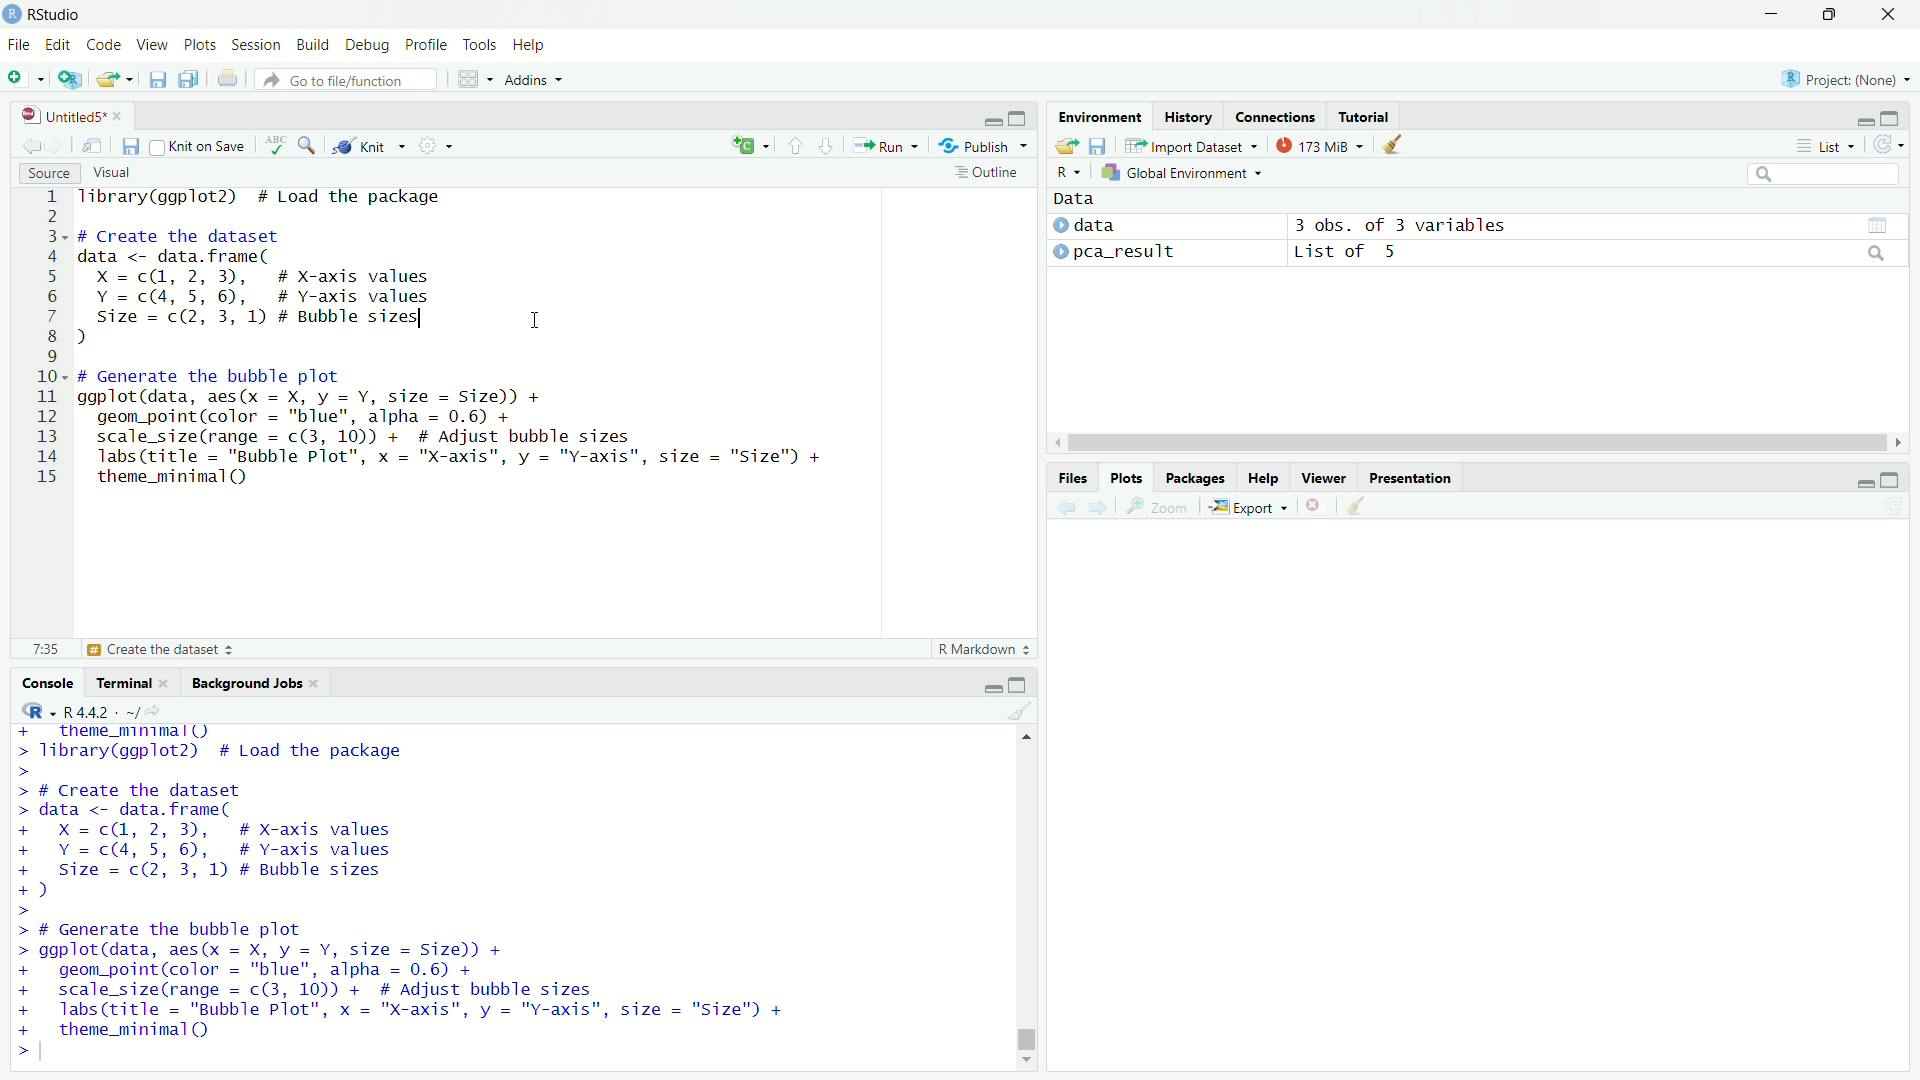 The image size is (1920, 1080). Describe the element at coordinates (201, 47) in the screenshot. I see `plots` at that location.